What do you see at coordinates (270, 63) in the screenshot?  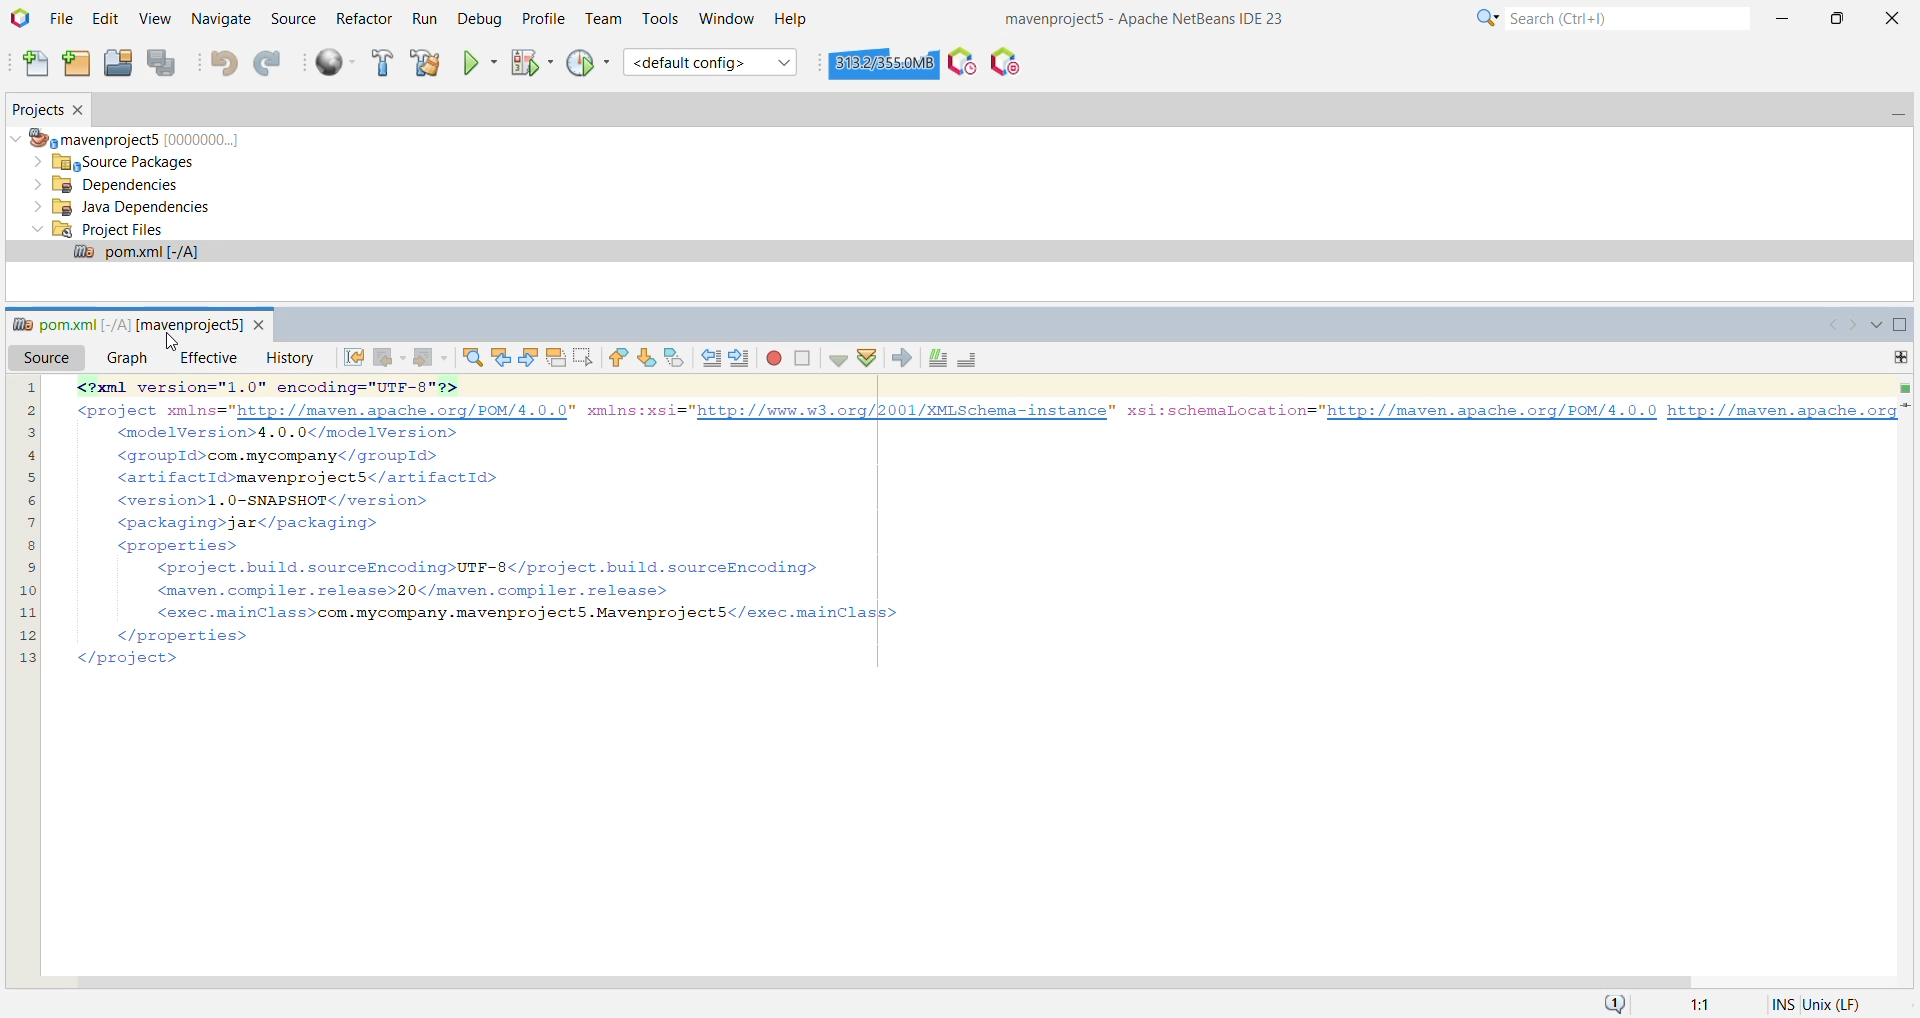 I see `Redo` at bounding box center [270, 63].